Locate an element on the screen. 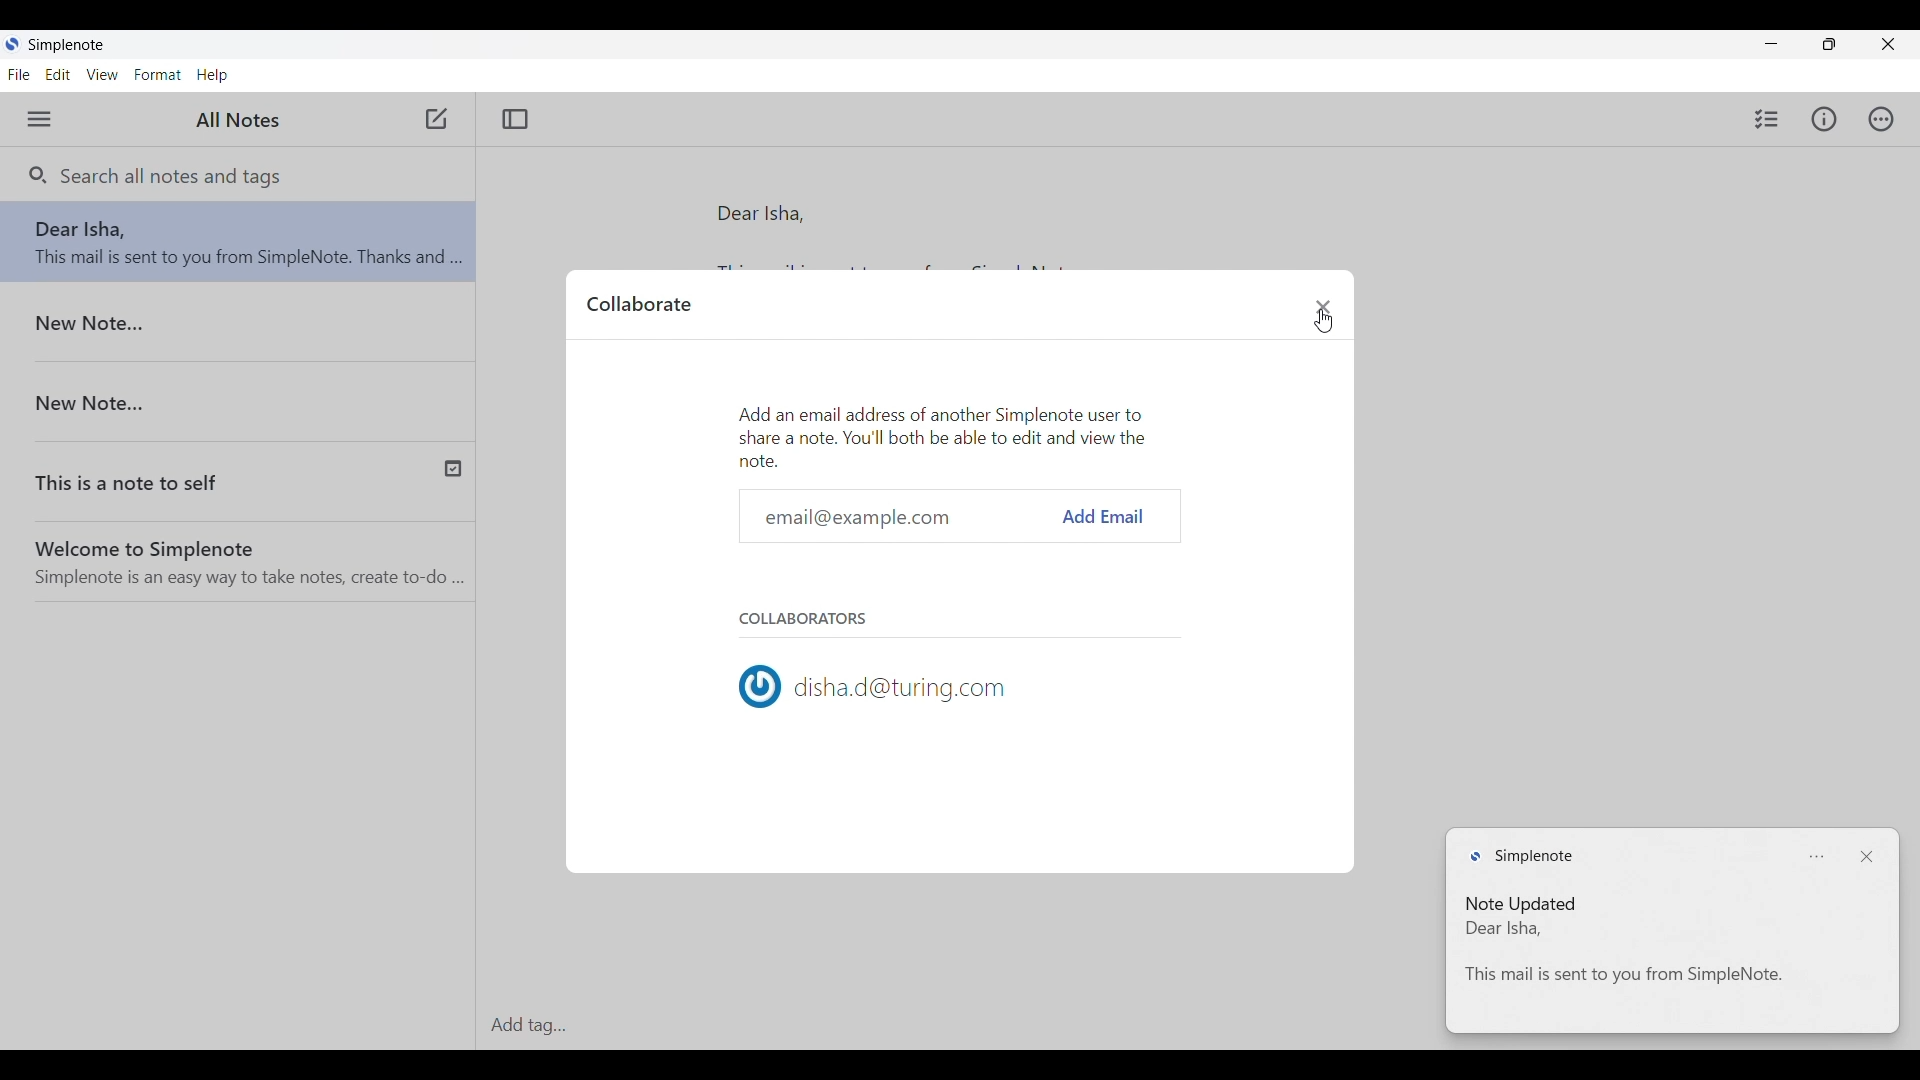 This screenshot has height=1080, width=1920. Note-Dear Disha is located at coordinates (244, 246).